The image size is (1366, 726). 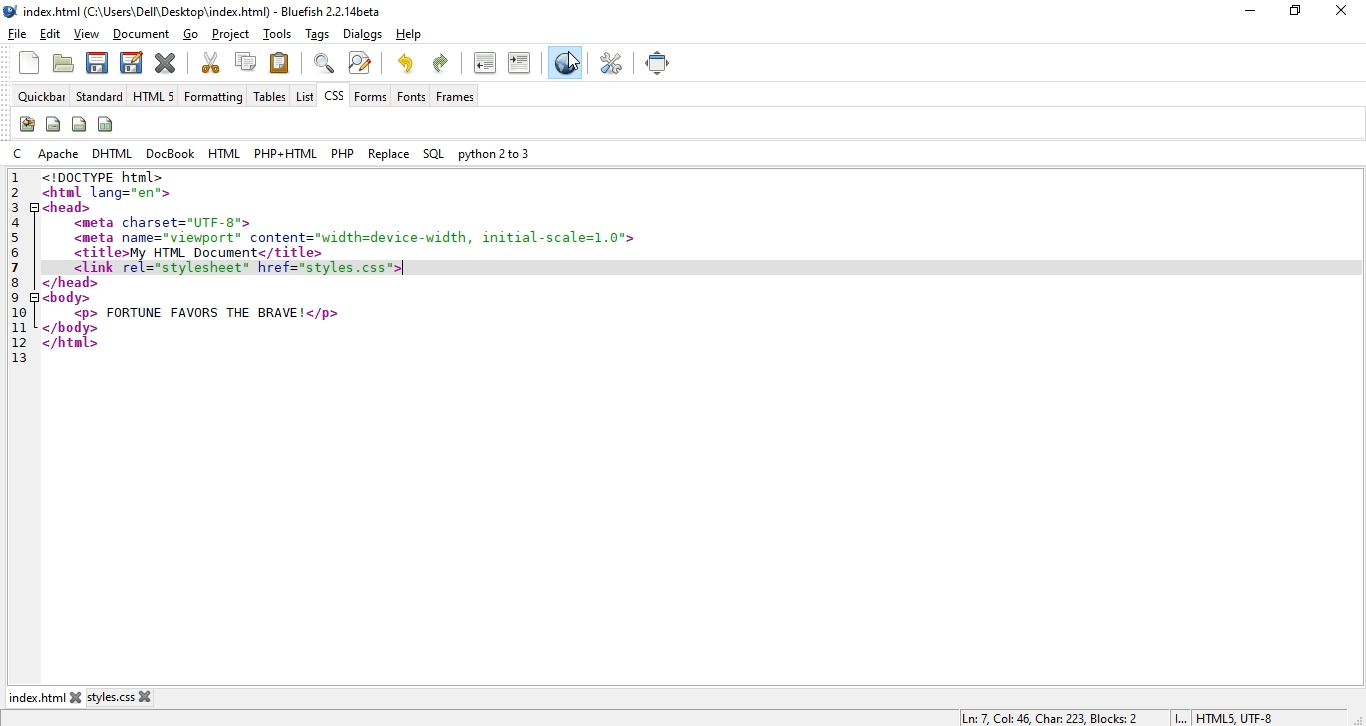 What do you see at coordinates (456, 97) in the screenshot?
I see `frames` at bounding box center [456, 97].